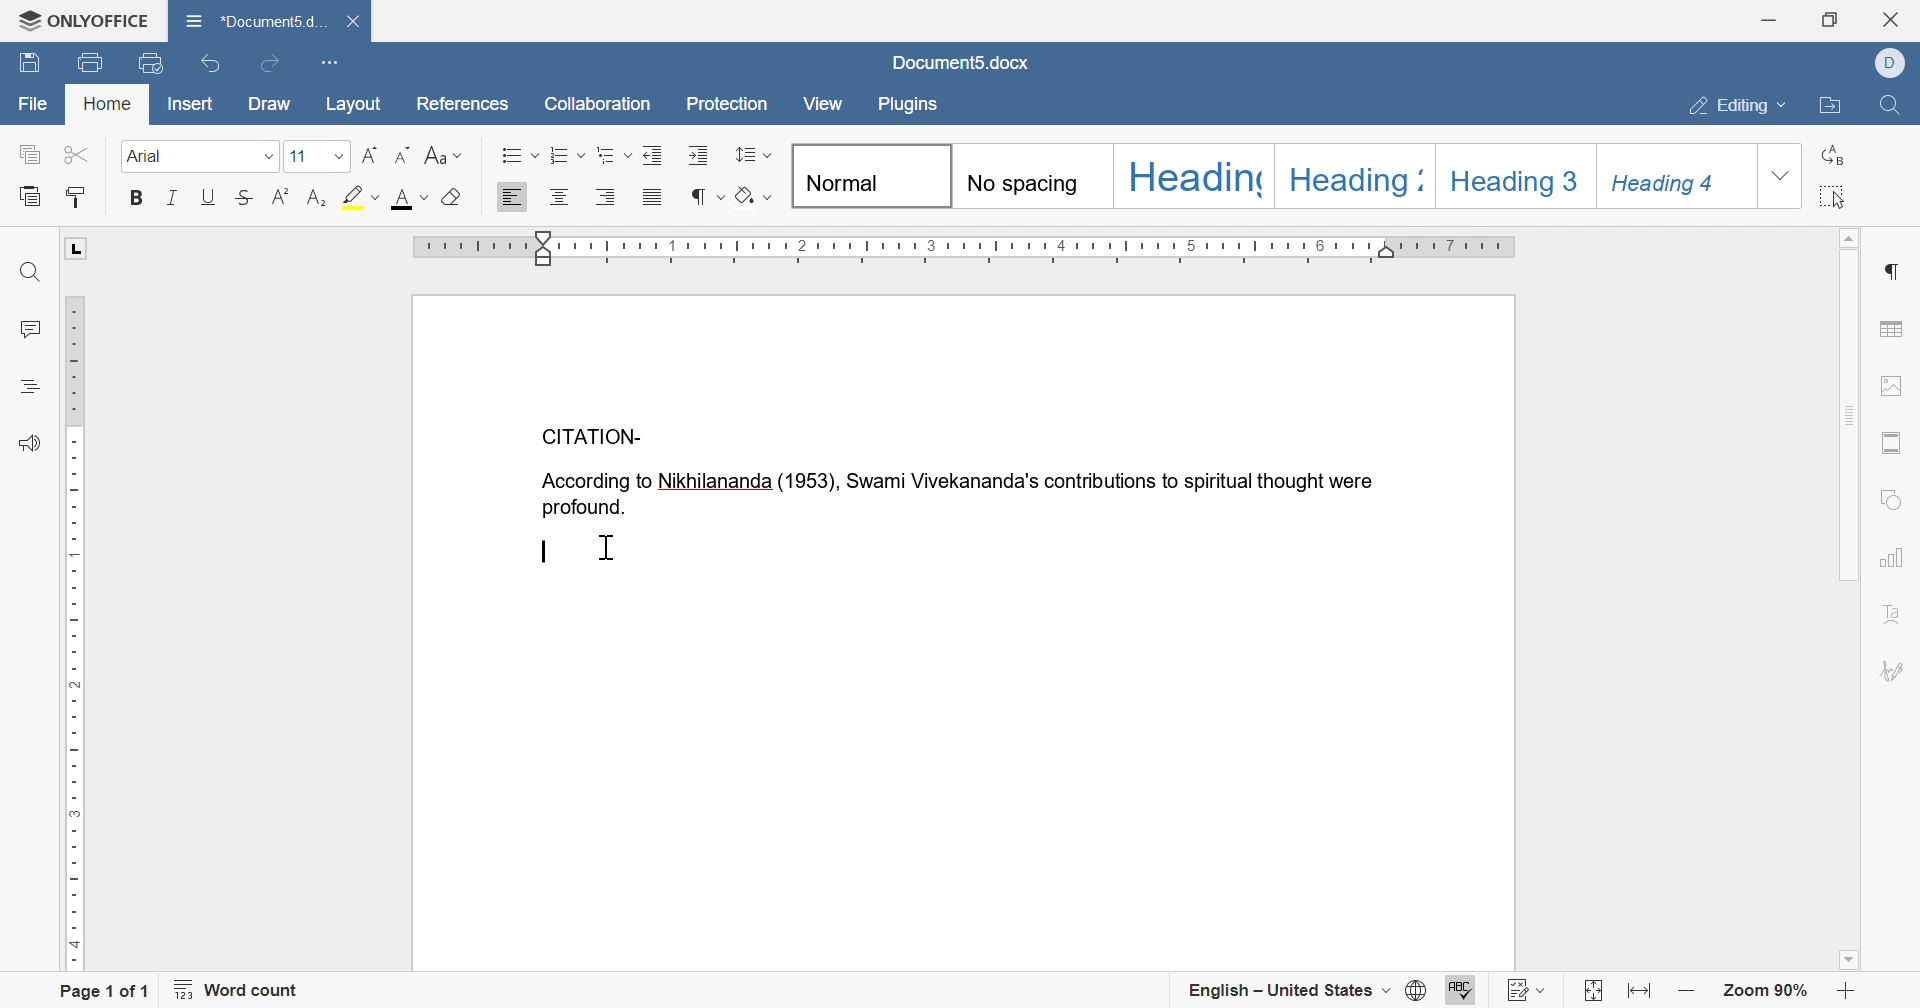 This screenshot has width=1920, height=1008. What do you see at coordinates (1890, 390) in the screenshot?
I see `image settings` at bounding box center [1890, 390].